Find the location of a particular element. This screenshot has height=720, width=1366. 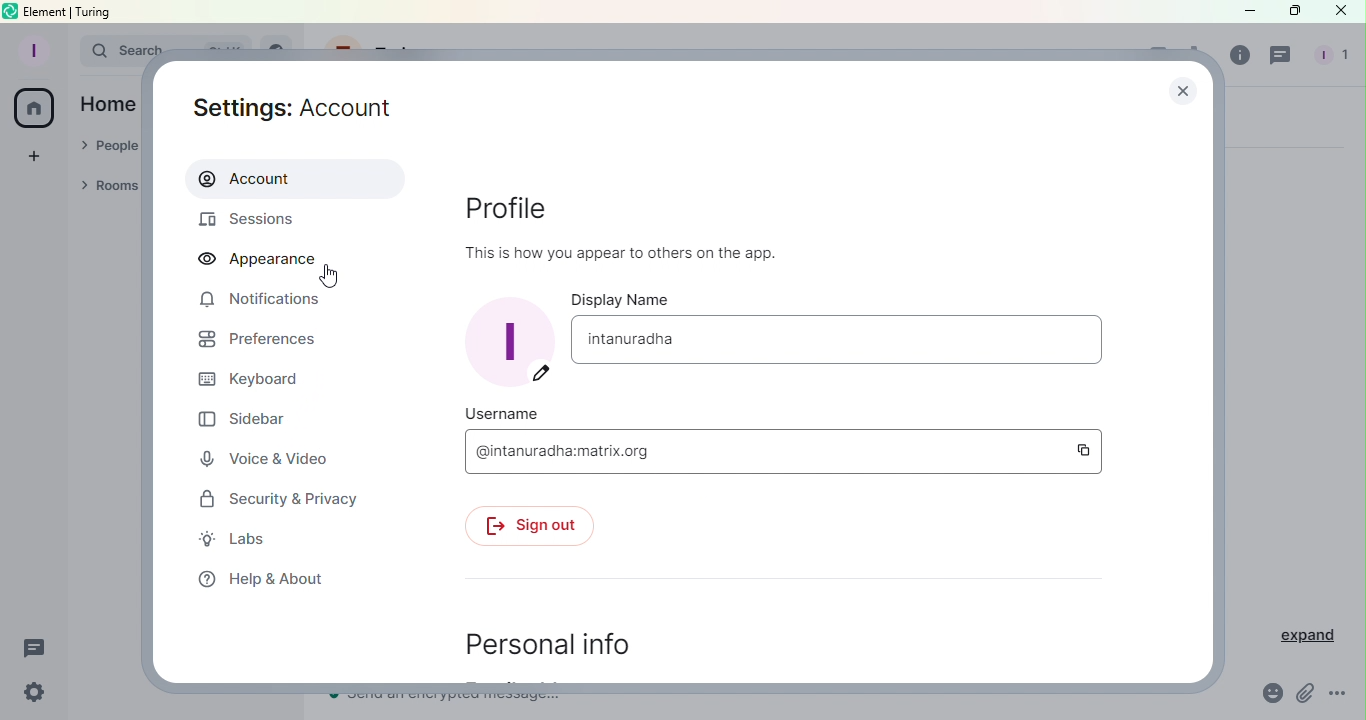

Room info is located at coordinates (1235, 55).